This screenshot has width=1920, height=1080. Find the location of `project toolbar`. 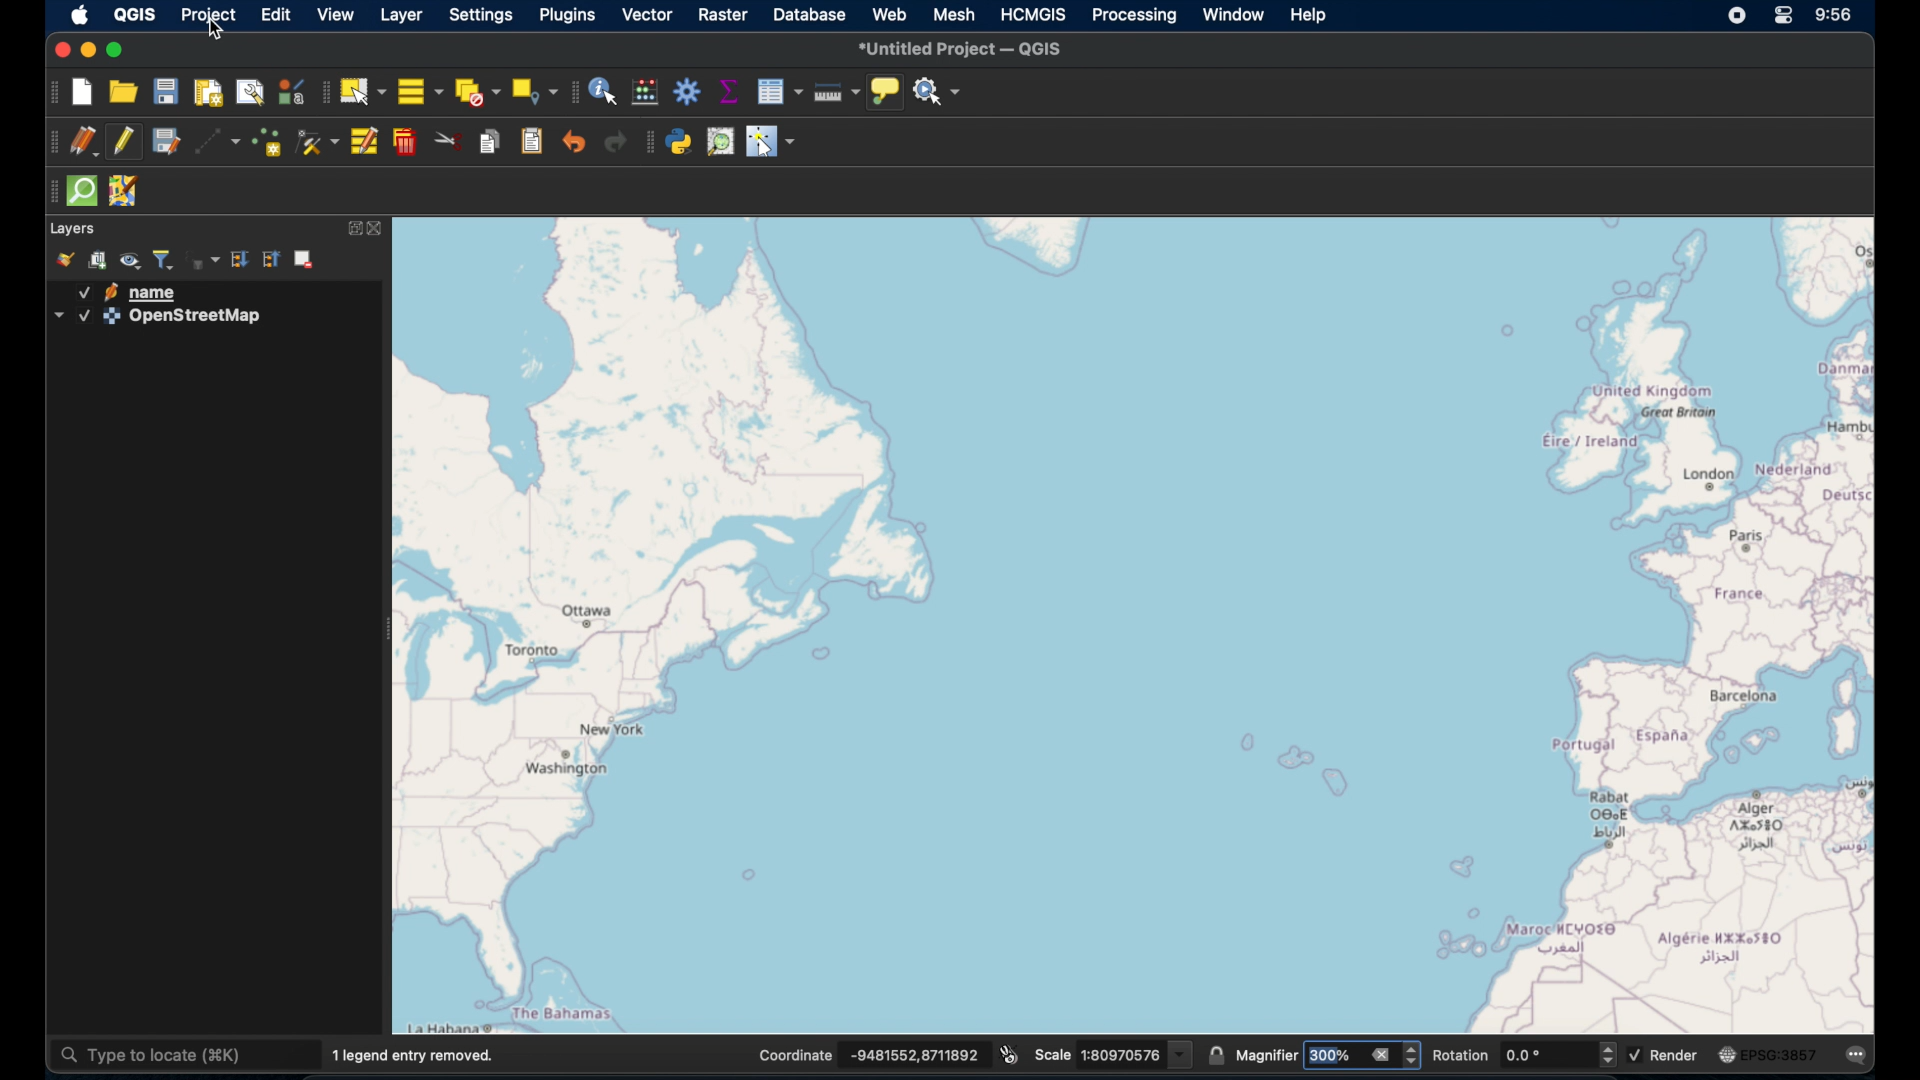

project toolbar is located at coordinates (50, 92).